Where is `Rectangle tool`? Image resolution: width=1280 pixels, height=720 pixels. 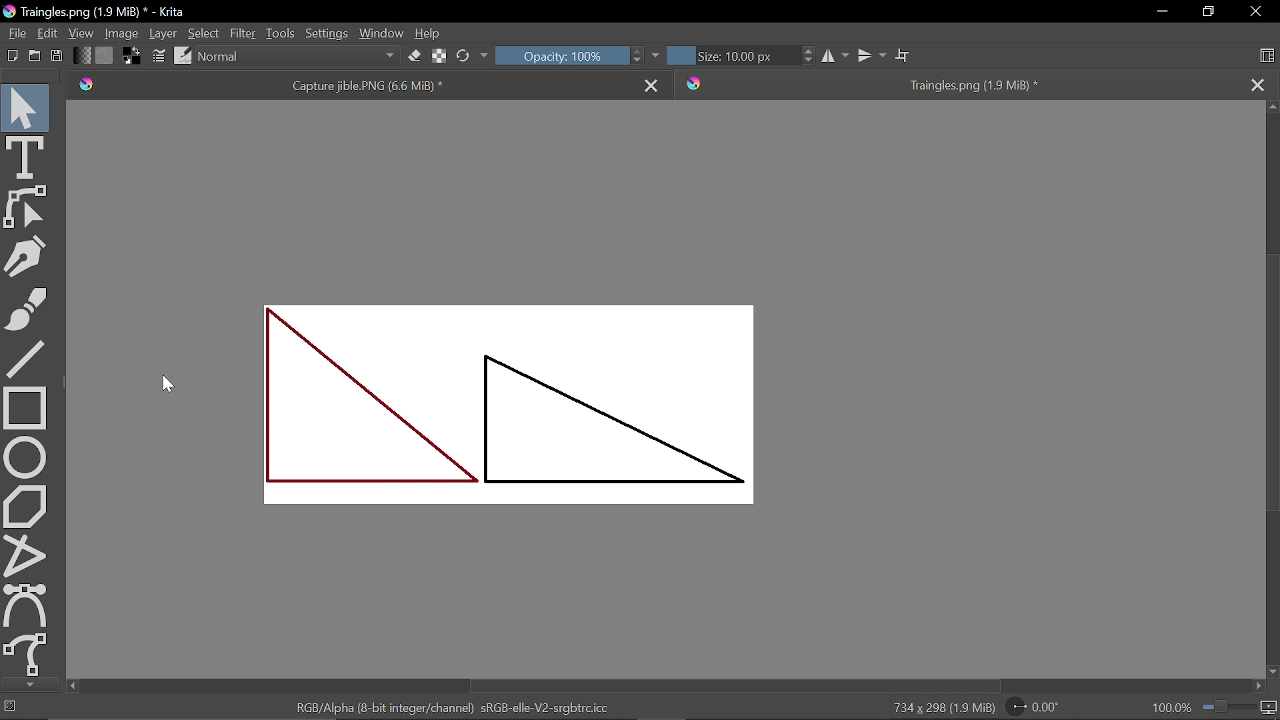
Rectangle tool is located at coordinates (24, 406).